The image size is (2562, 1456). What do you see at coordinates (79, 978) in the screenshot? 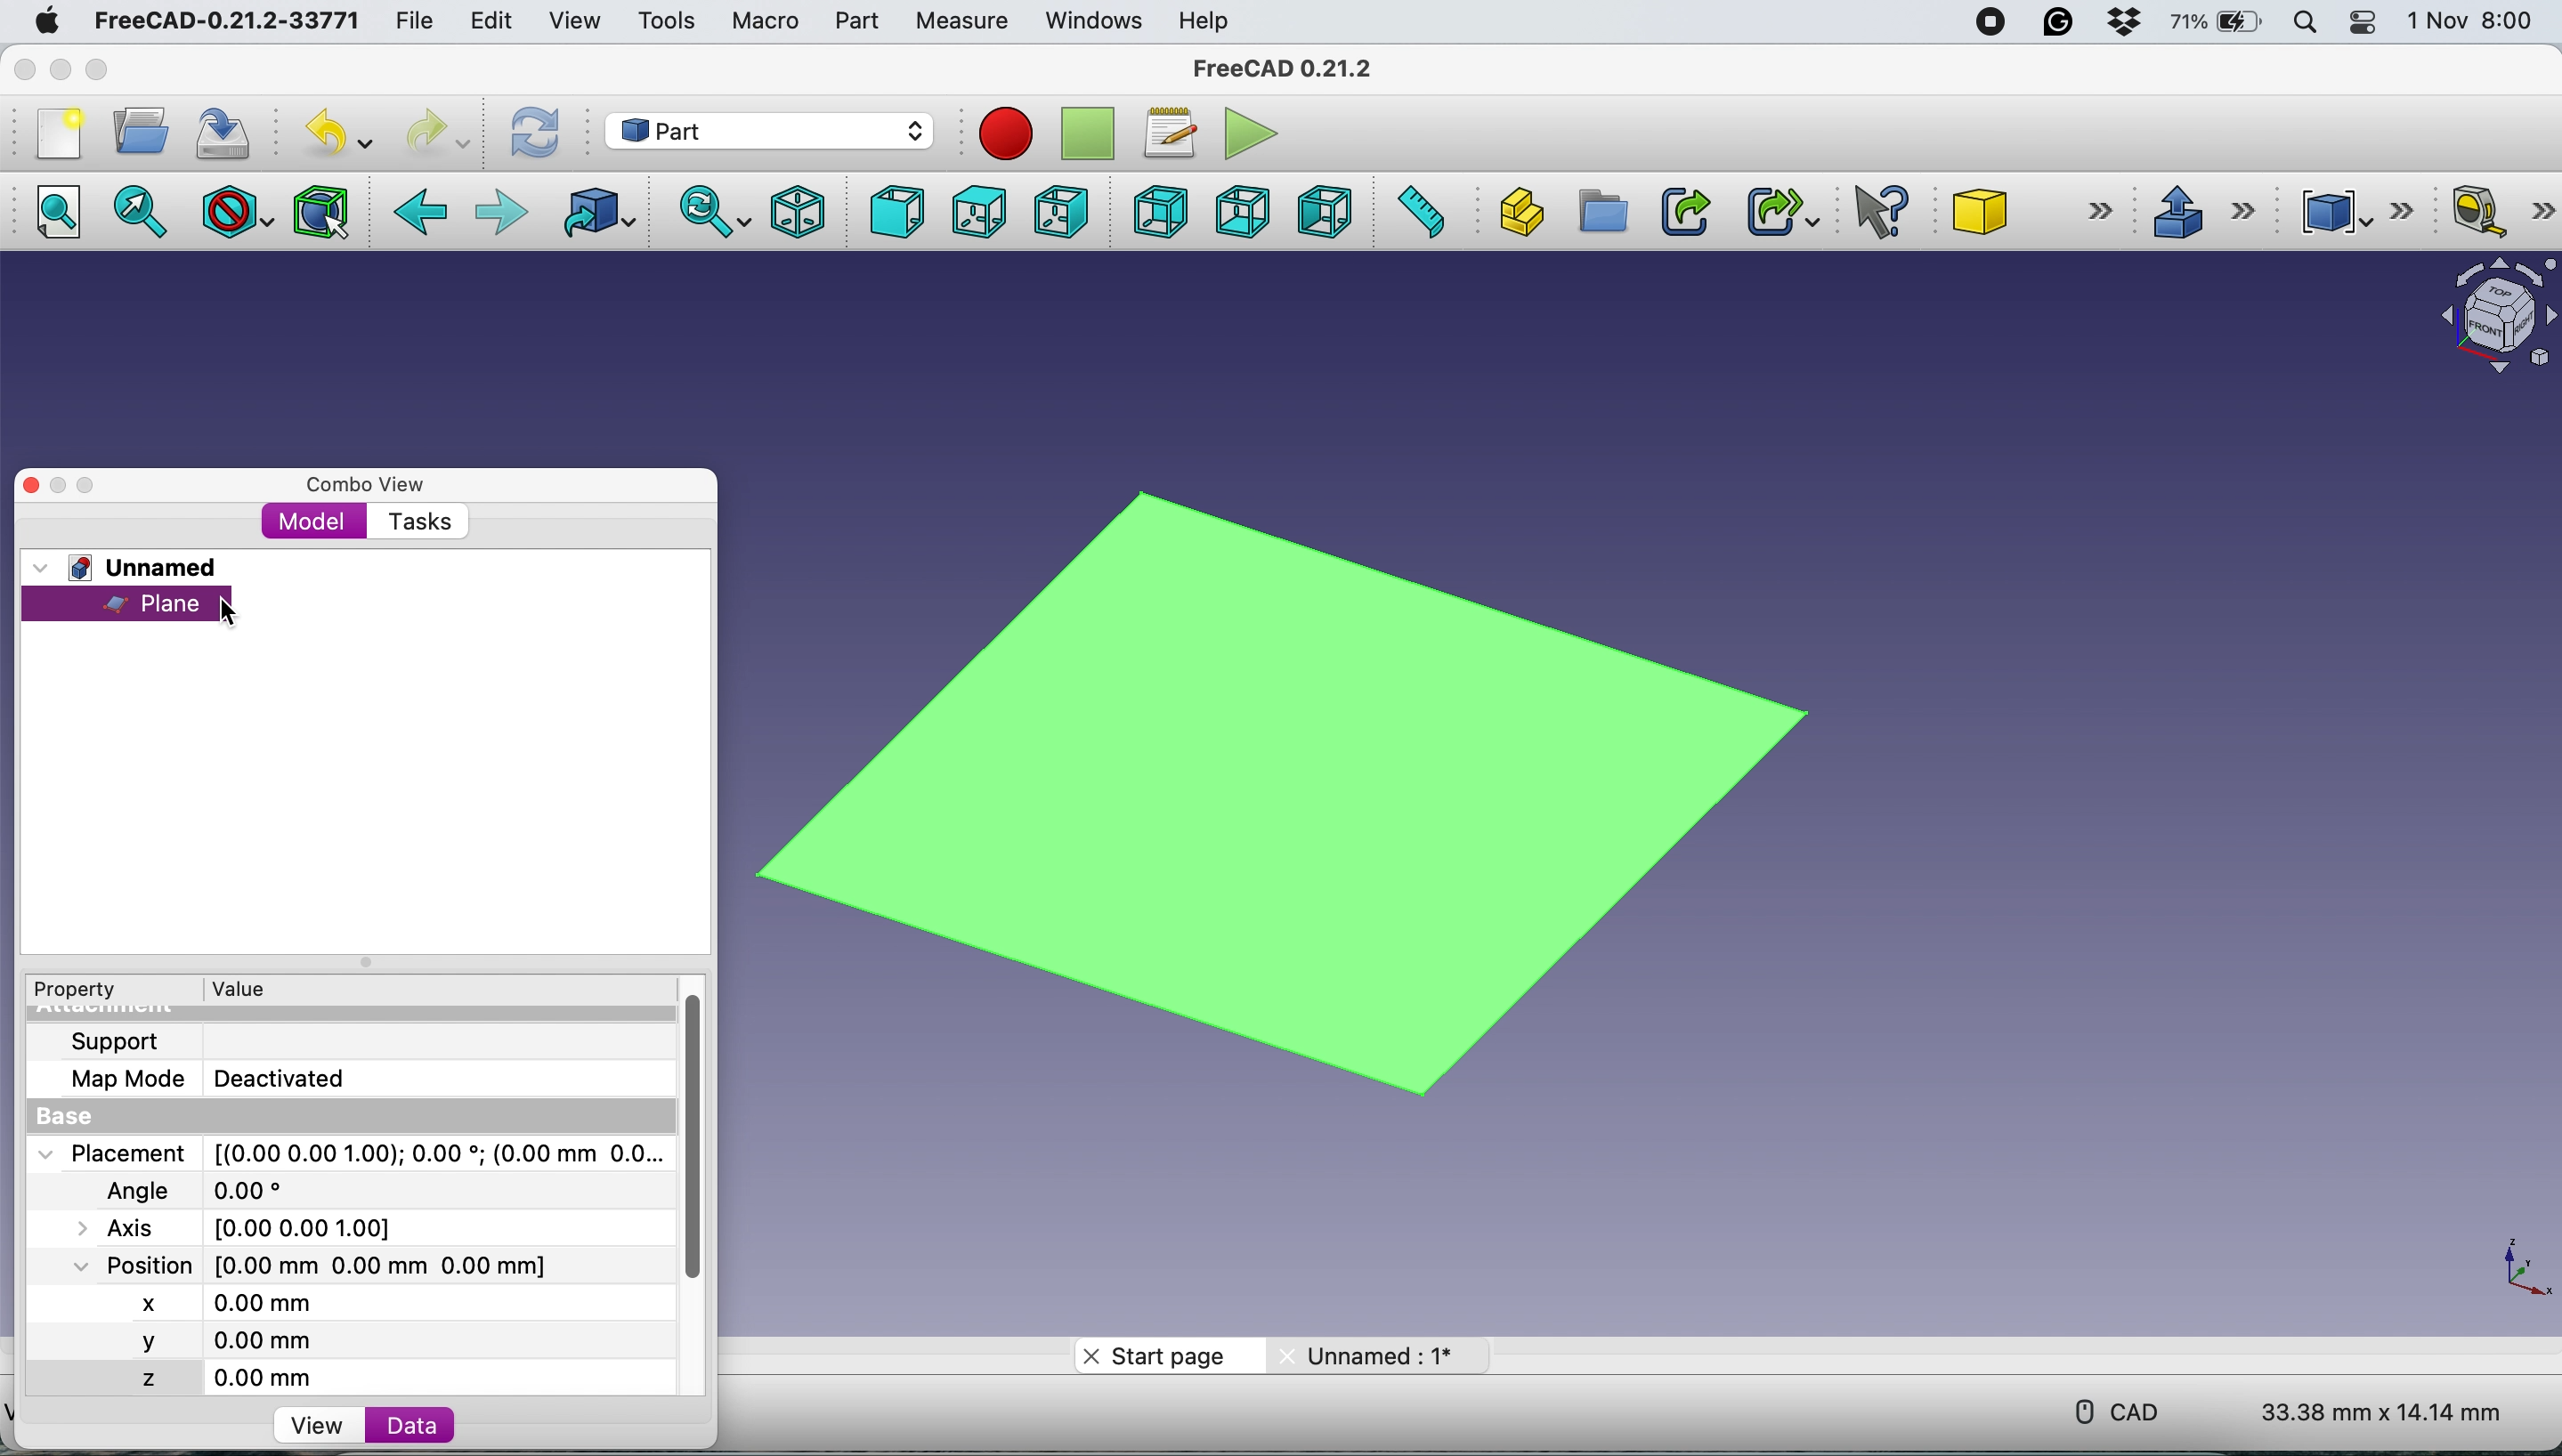
I see `Property` at bounding box center [79, 978].